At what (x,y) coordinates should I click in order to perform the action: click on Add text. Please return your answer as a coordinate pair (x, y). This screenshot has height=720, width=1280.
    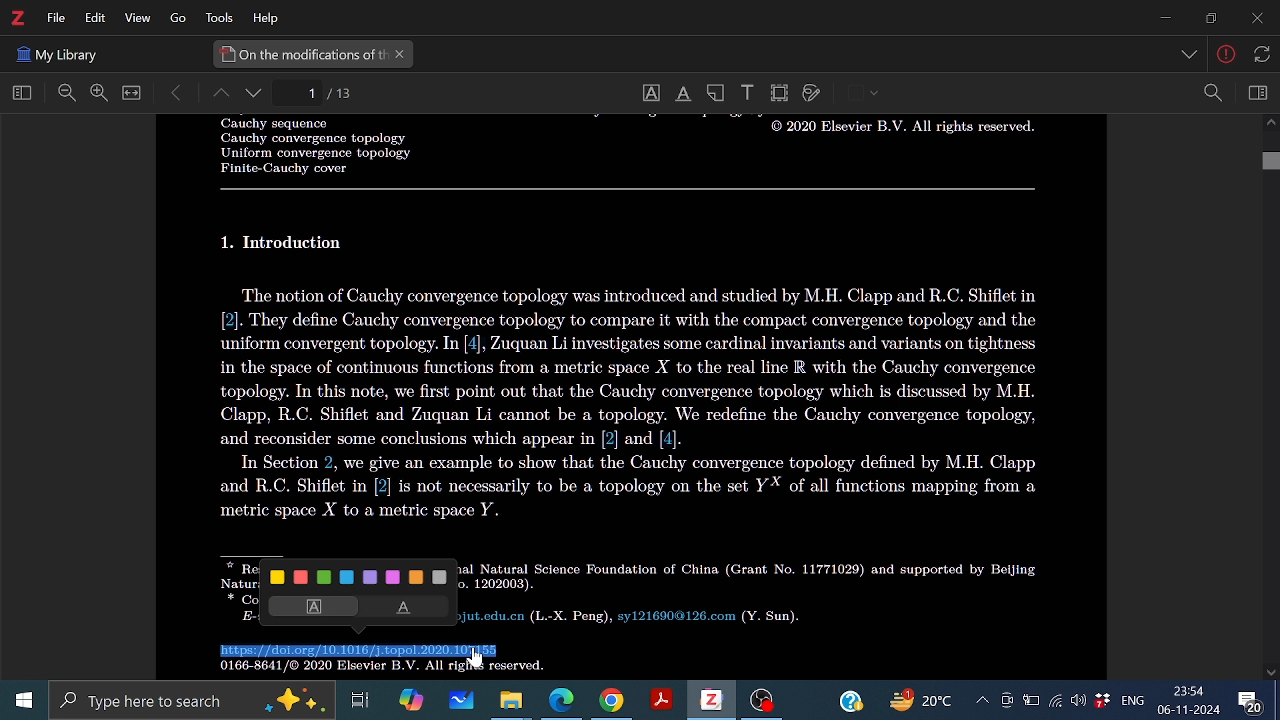
    Looking at the image, I should click on (746, 91).